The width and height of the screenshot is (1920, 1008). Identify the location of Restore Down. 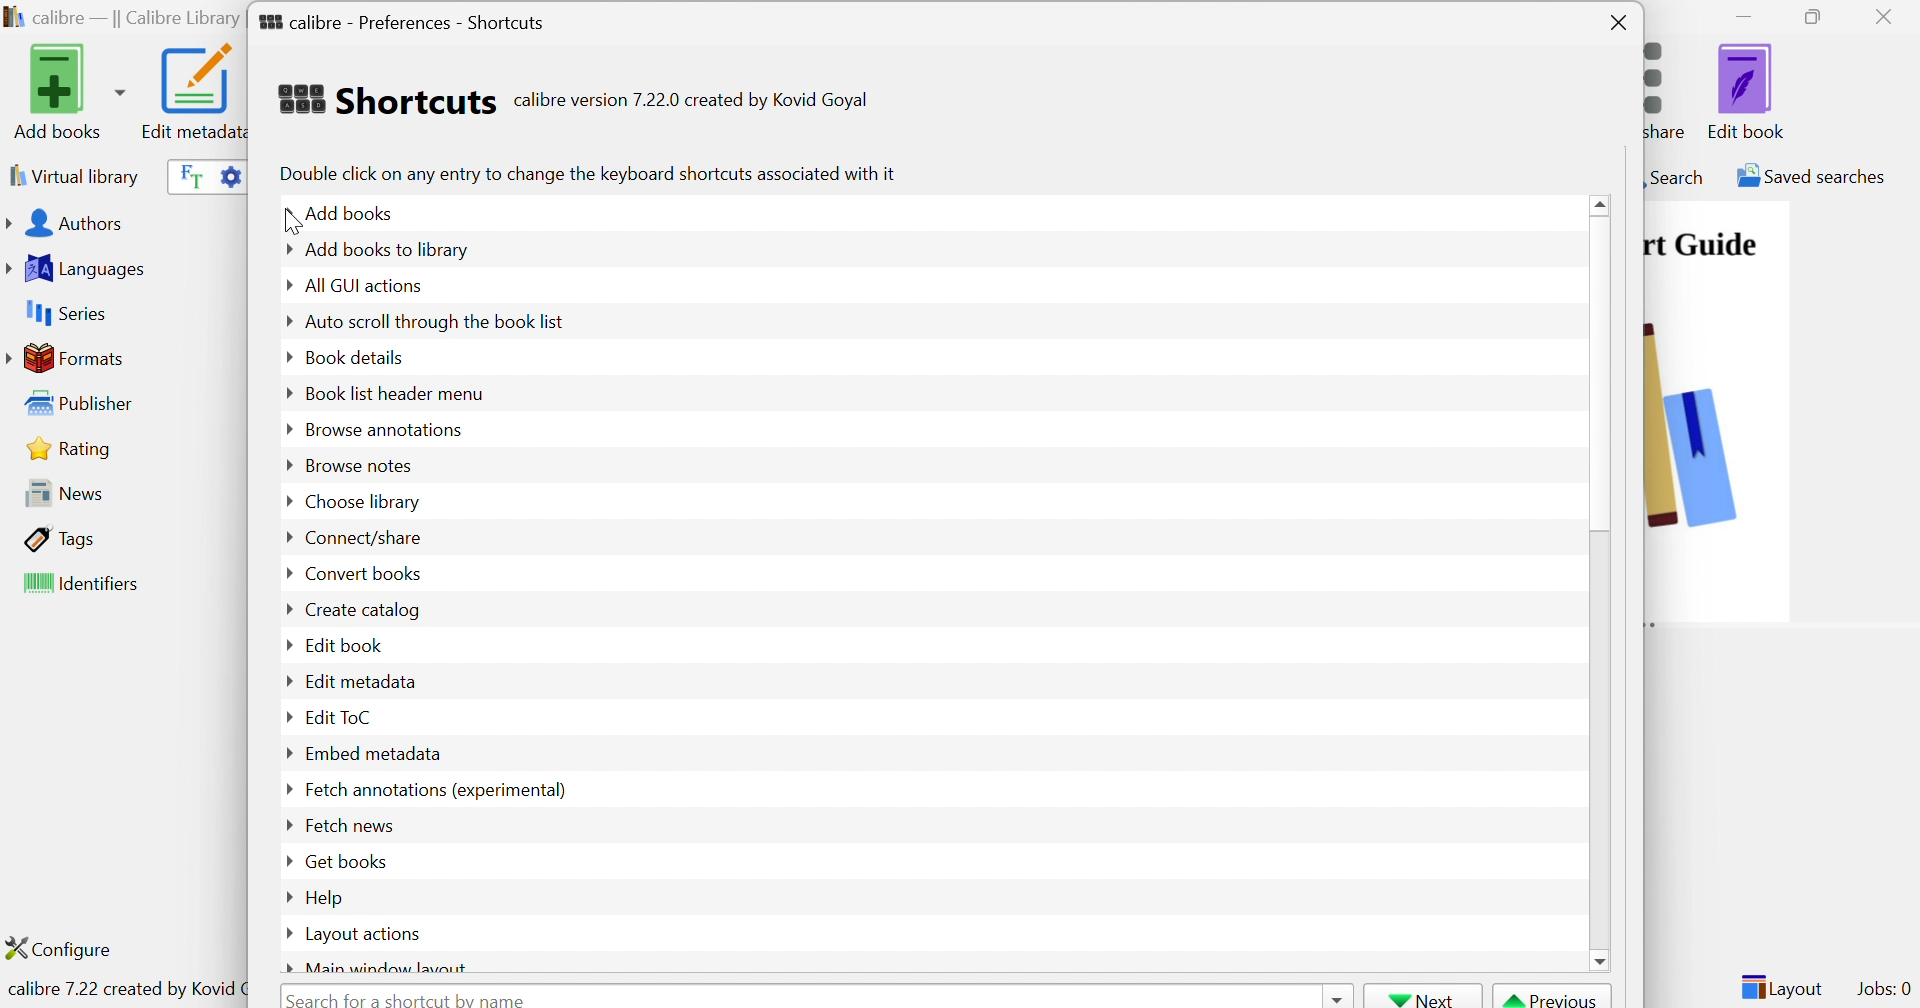
(1819, 18).